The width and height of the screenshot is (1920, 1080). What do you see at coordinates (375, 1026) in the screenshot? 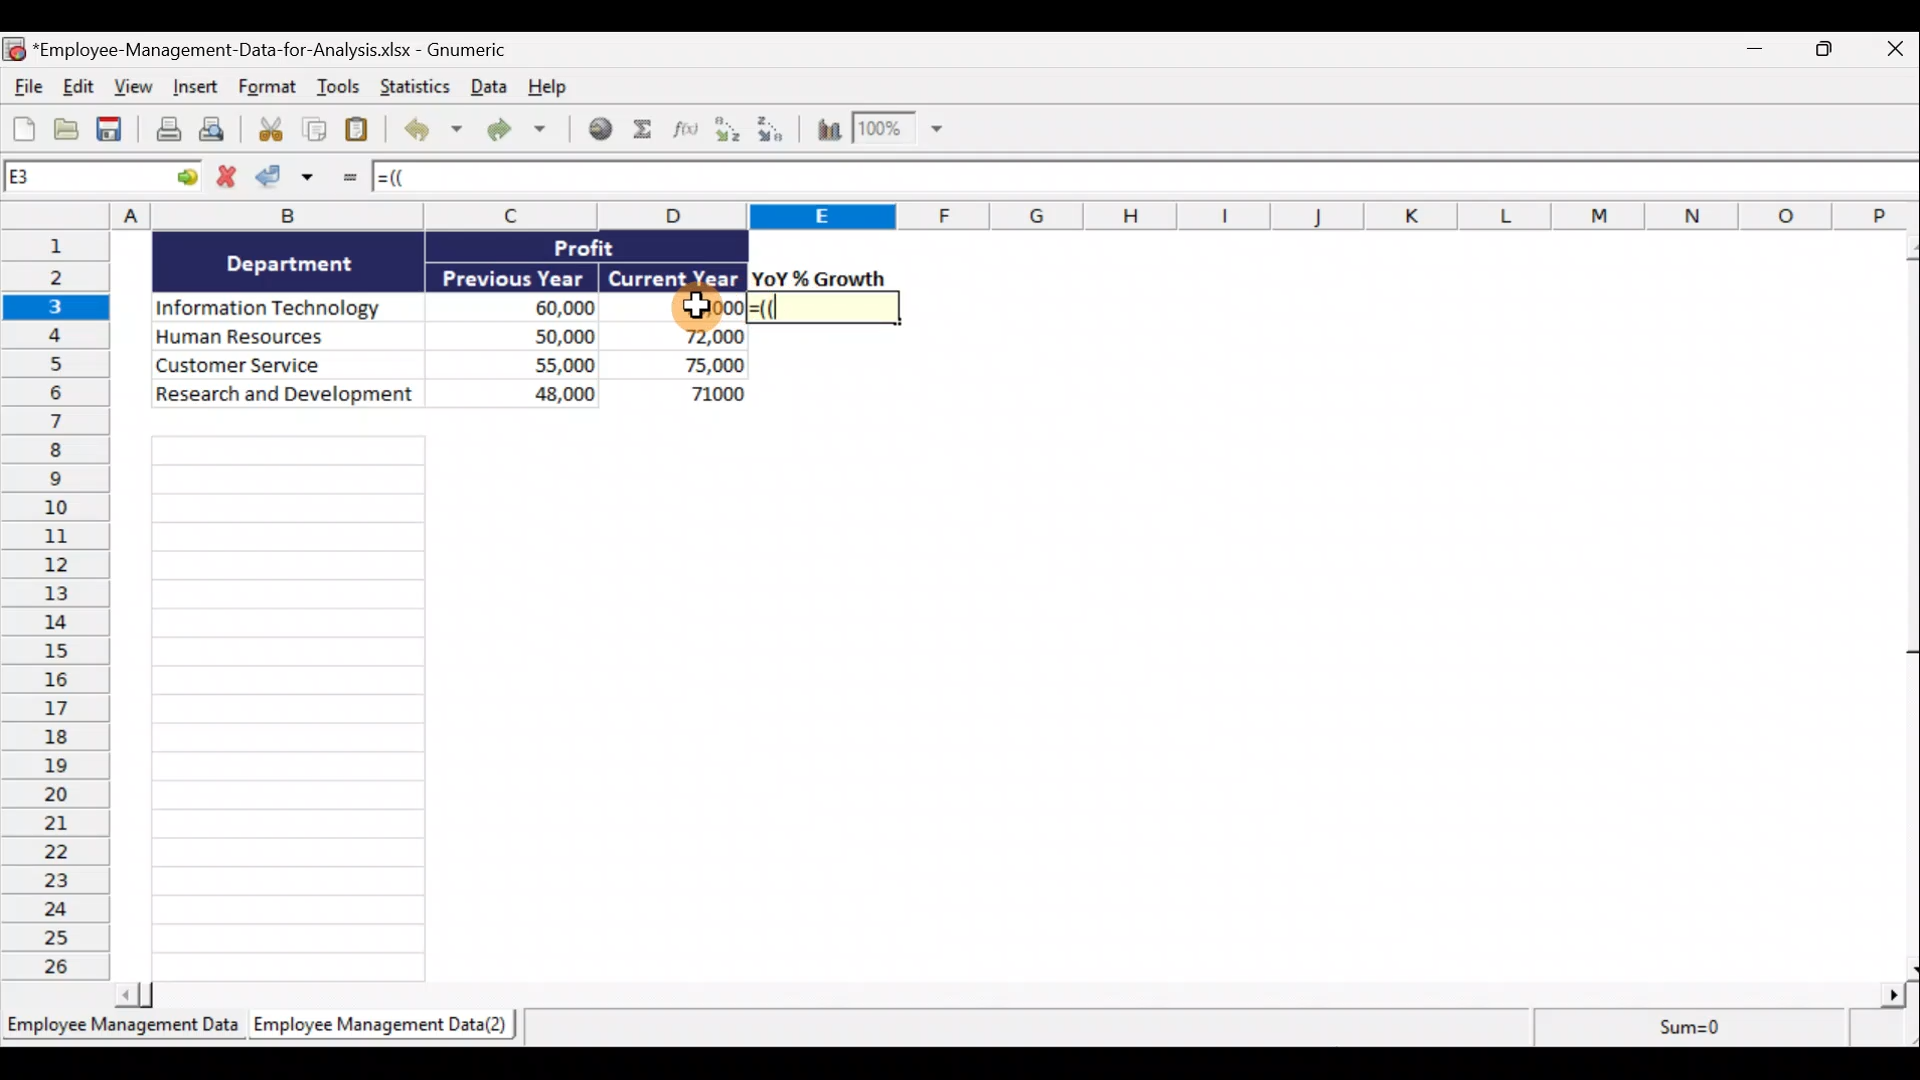
I see `Sheet 2` at bounding box center [375, 1026].